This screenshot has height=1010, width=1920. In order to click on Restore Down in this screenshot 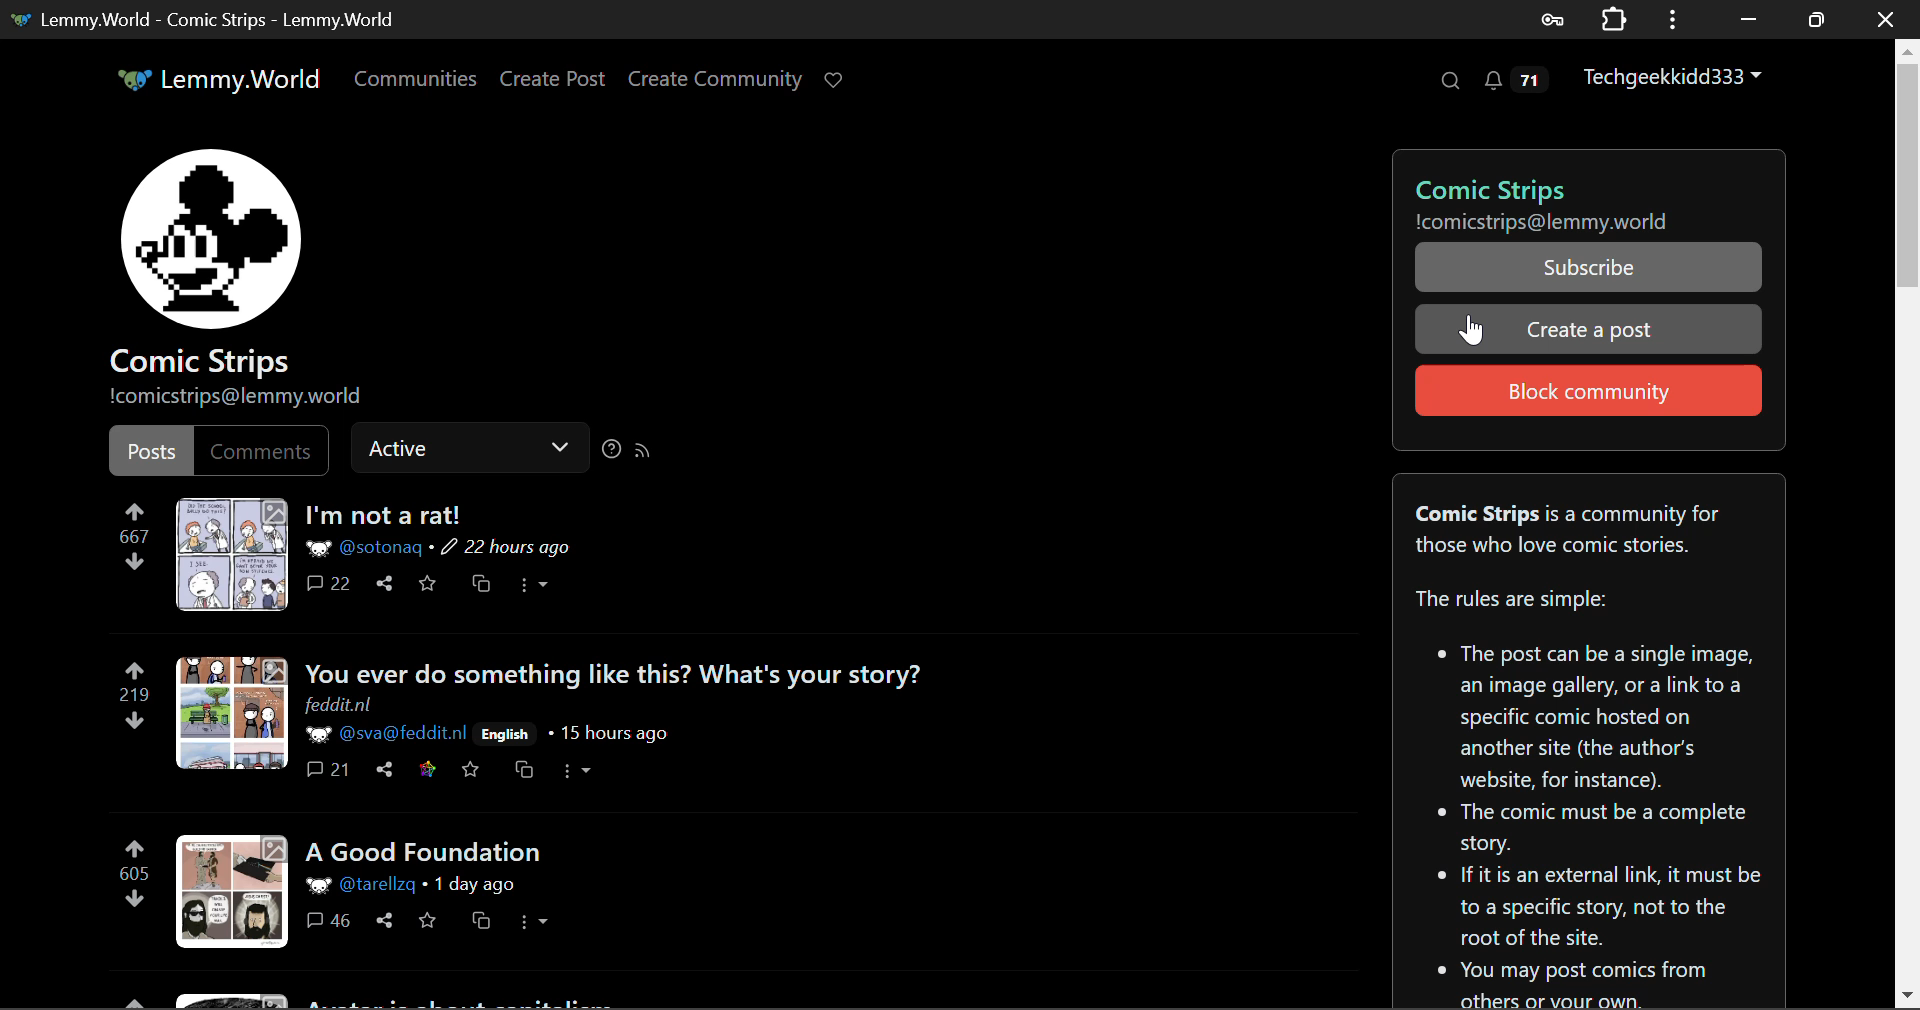, I will do `click(1748, 18)`.